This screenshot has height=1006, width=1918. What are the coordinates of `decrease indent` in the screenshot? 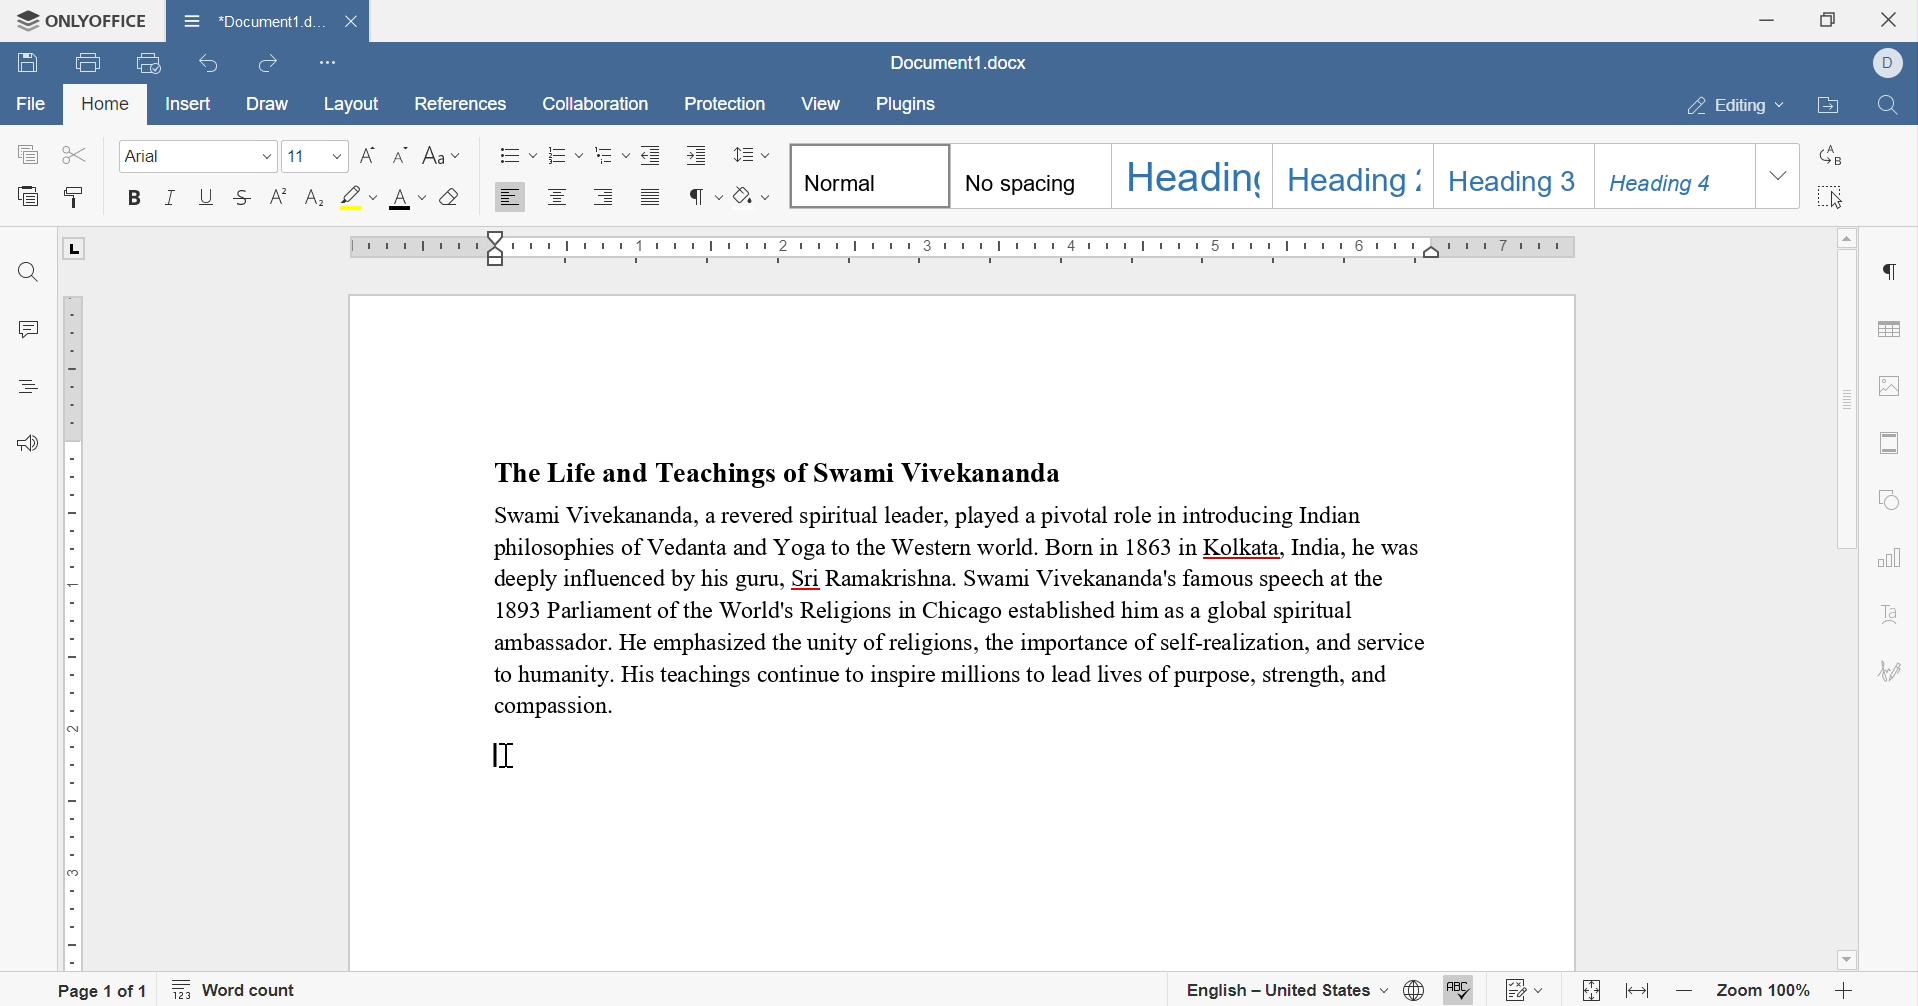 It's located at (653, 155).